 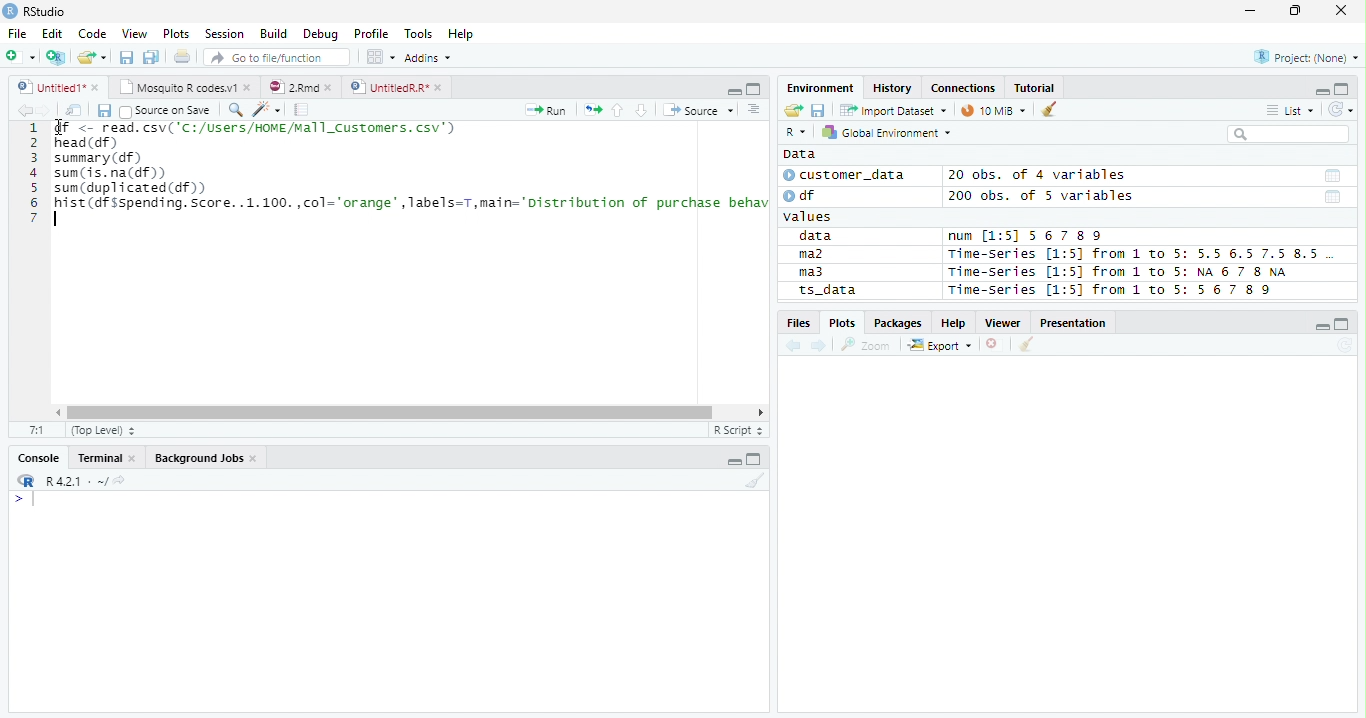 What do you see at coordinates (894, 89) in the screenshot?
I see `History` at bounding box center [894, 89].